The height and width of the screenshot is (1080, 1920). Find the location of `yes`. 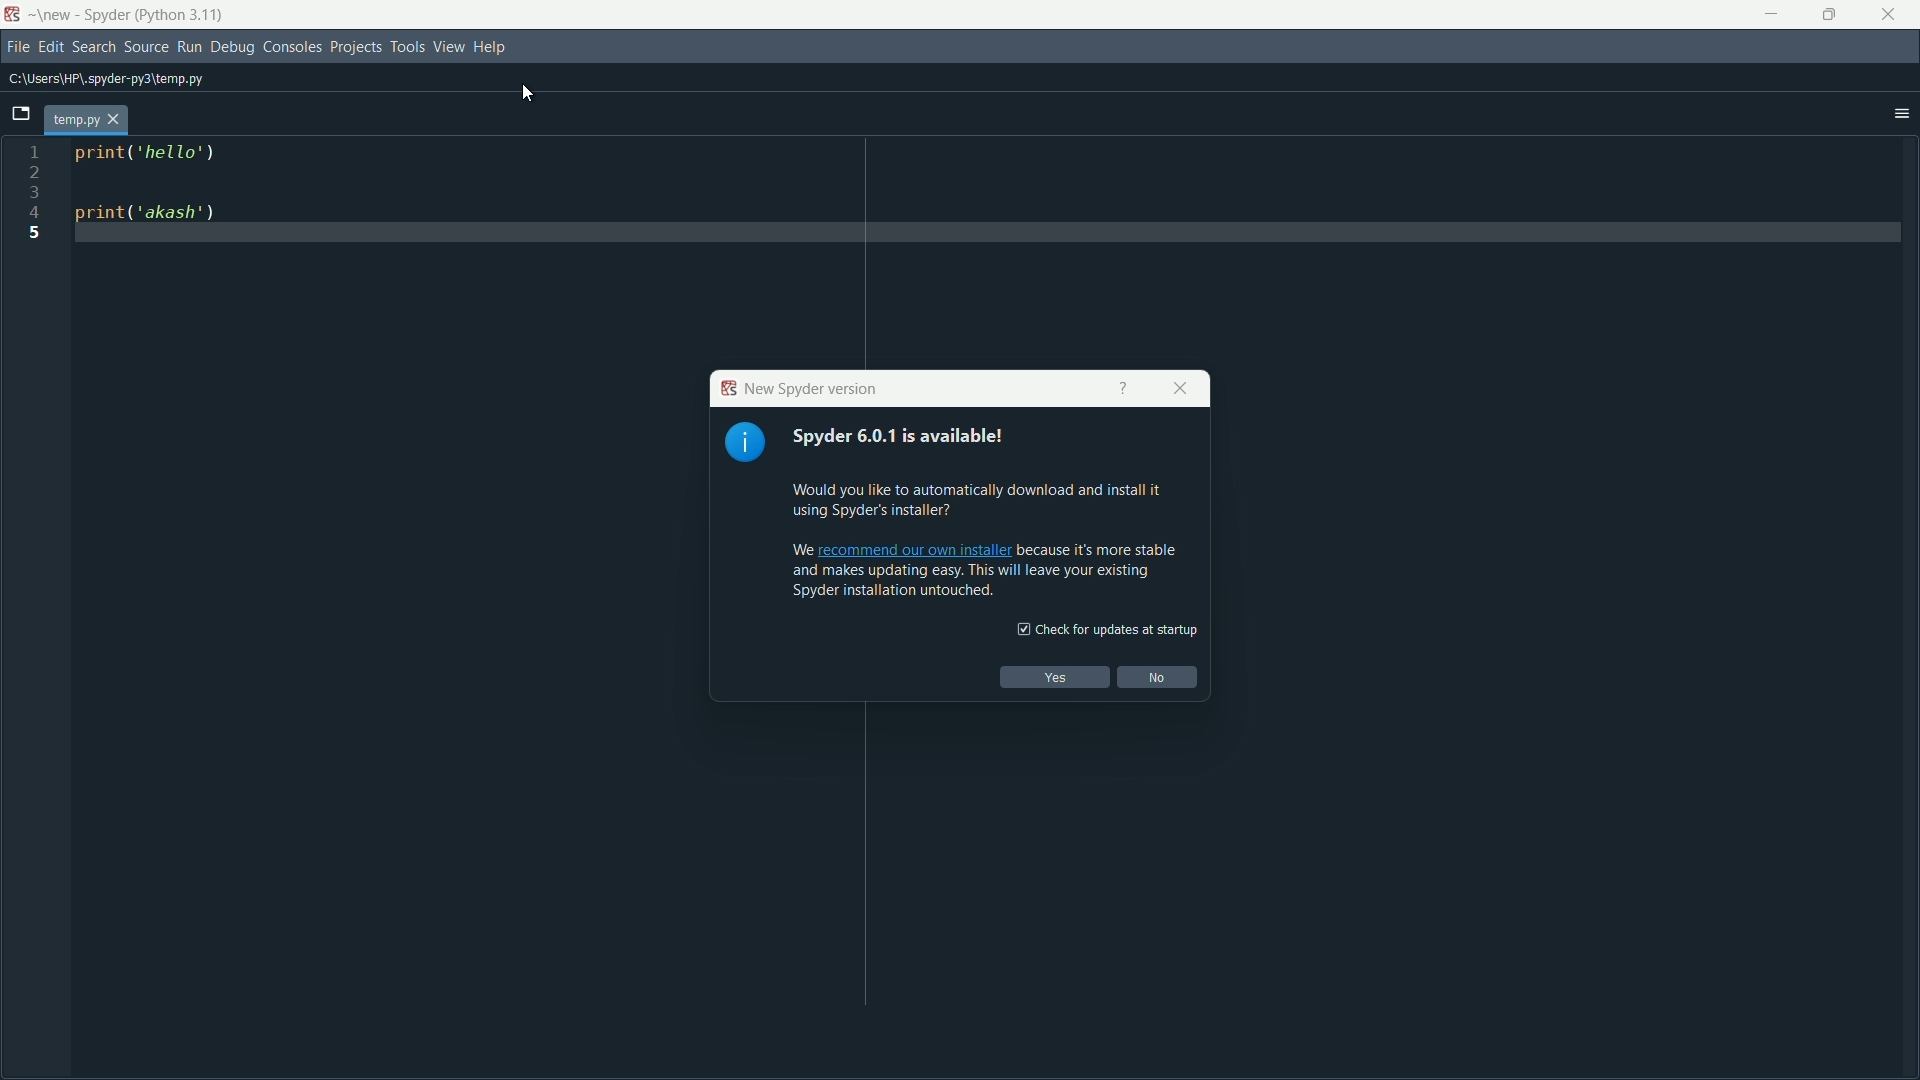

yes is located at coordinates (1054, 677).